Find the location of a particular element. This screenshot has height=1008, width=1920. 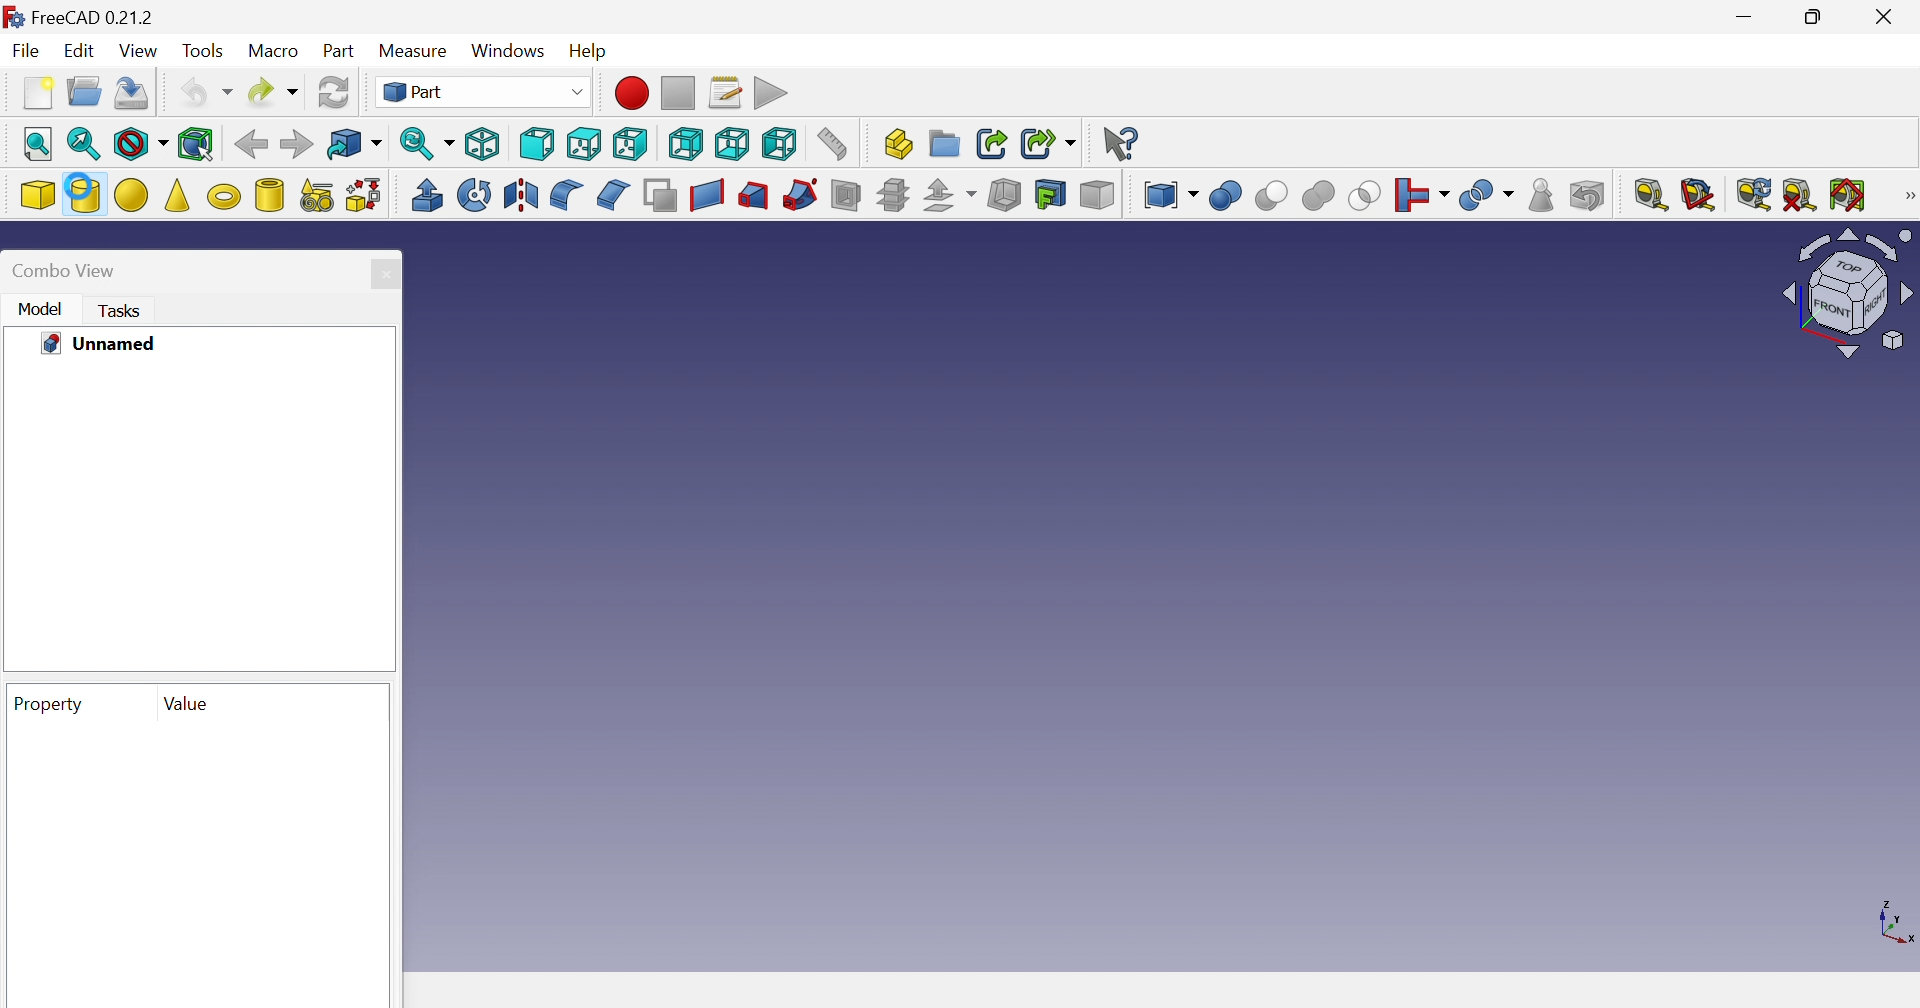

Front is located at coordinates (535, 144).